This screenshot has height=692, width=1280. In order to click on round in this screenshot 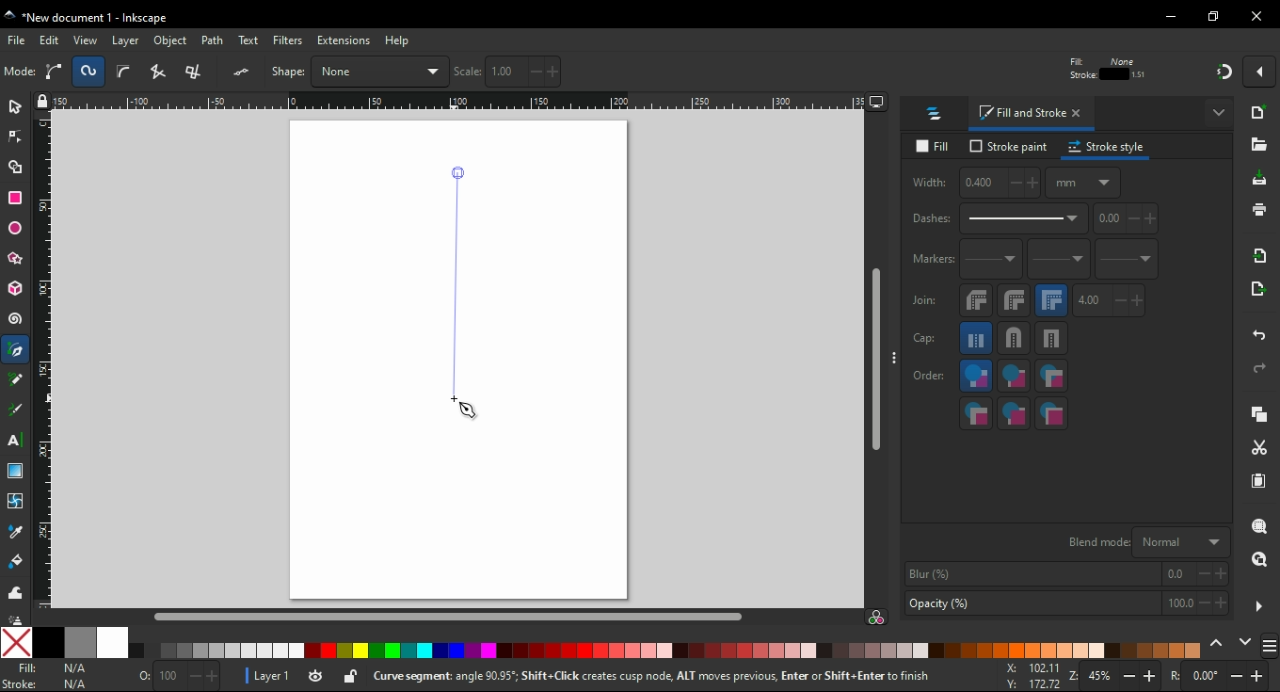, I will do `click(1014, 300)`.